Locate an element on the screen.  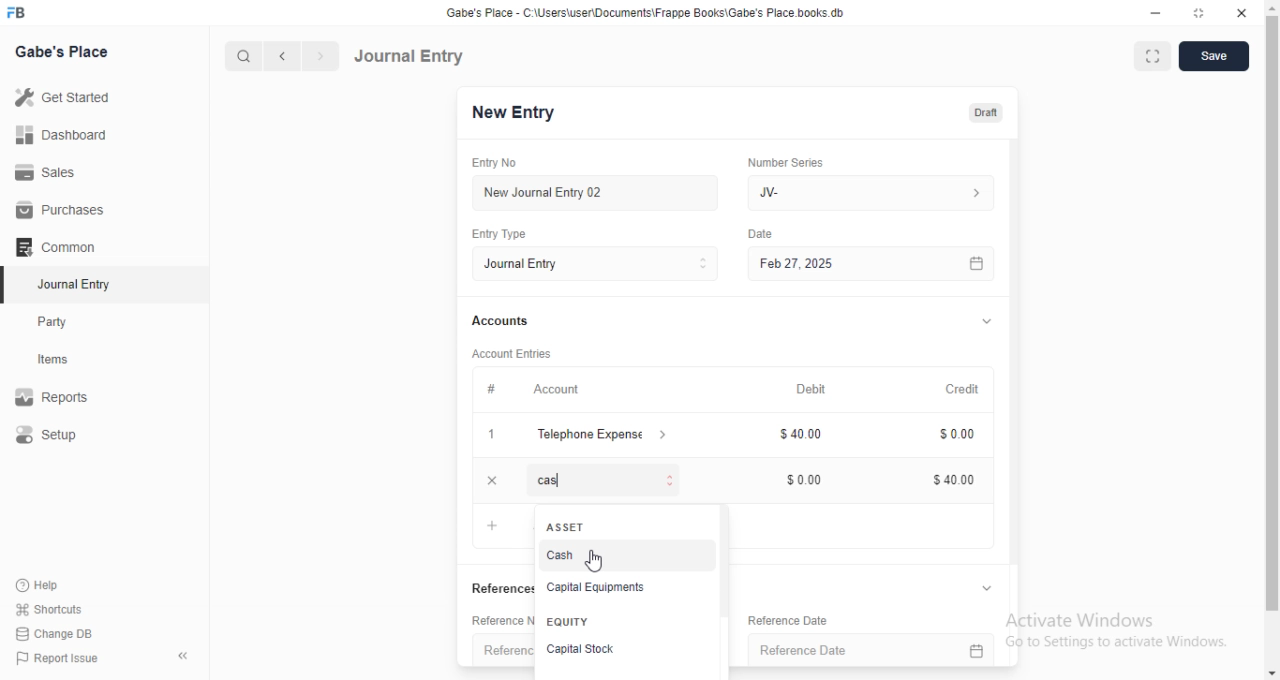
Items is located at coordinates (55, 360).